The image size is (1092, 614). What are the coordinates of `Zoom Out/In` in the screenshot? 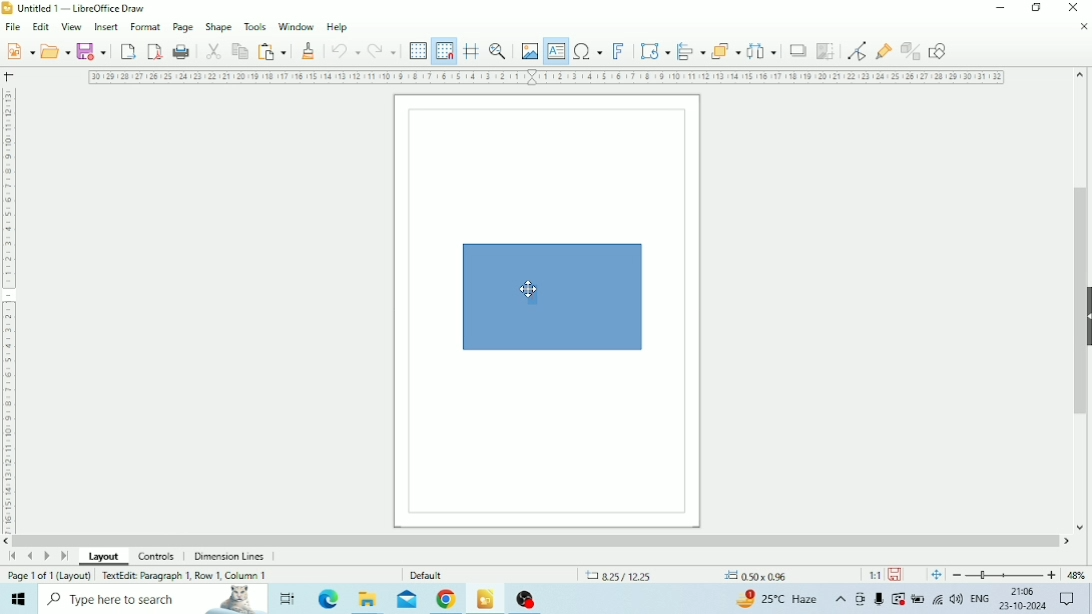 It's located at (1002, 575).